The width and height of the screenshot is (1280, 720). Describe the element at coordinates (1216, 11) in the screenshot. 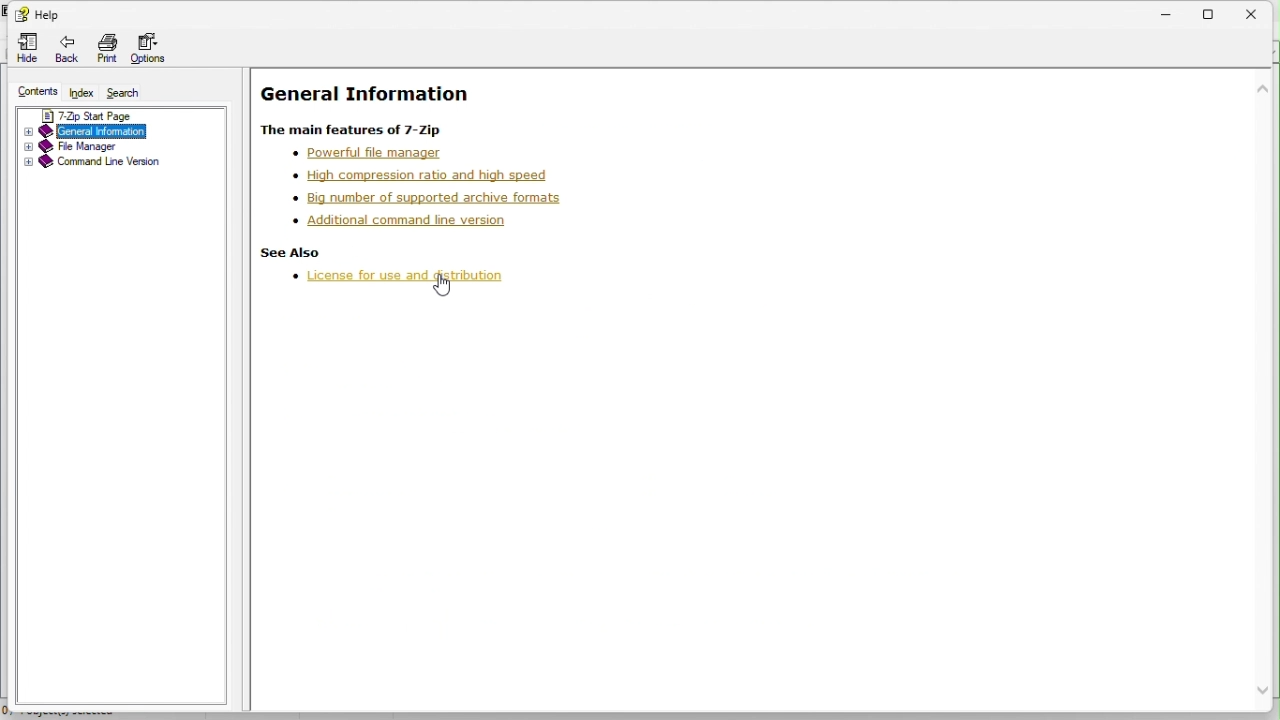

I see `restore` at that location.